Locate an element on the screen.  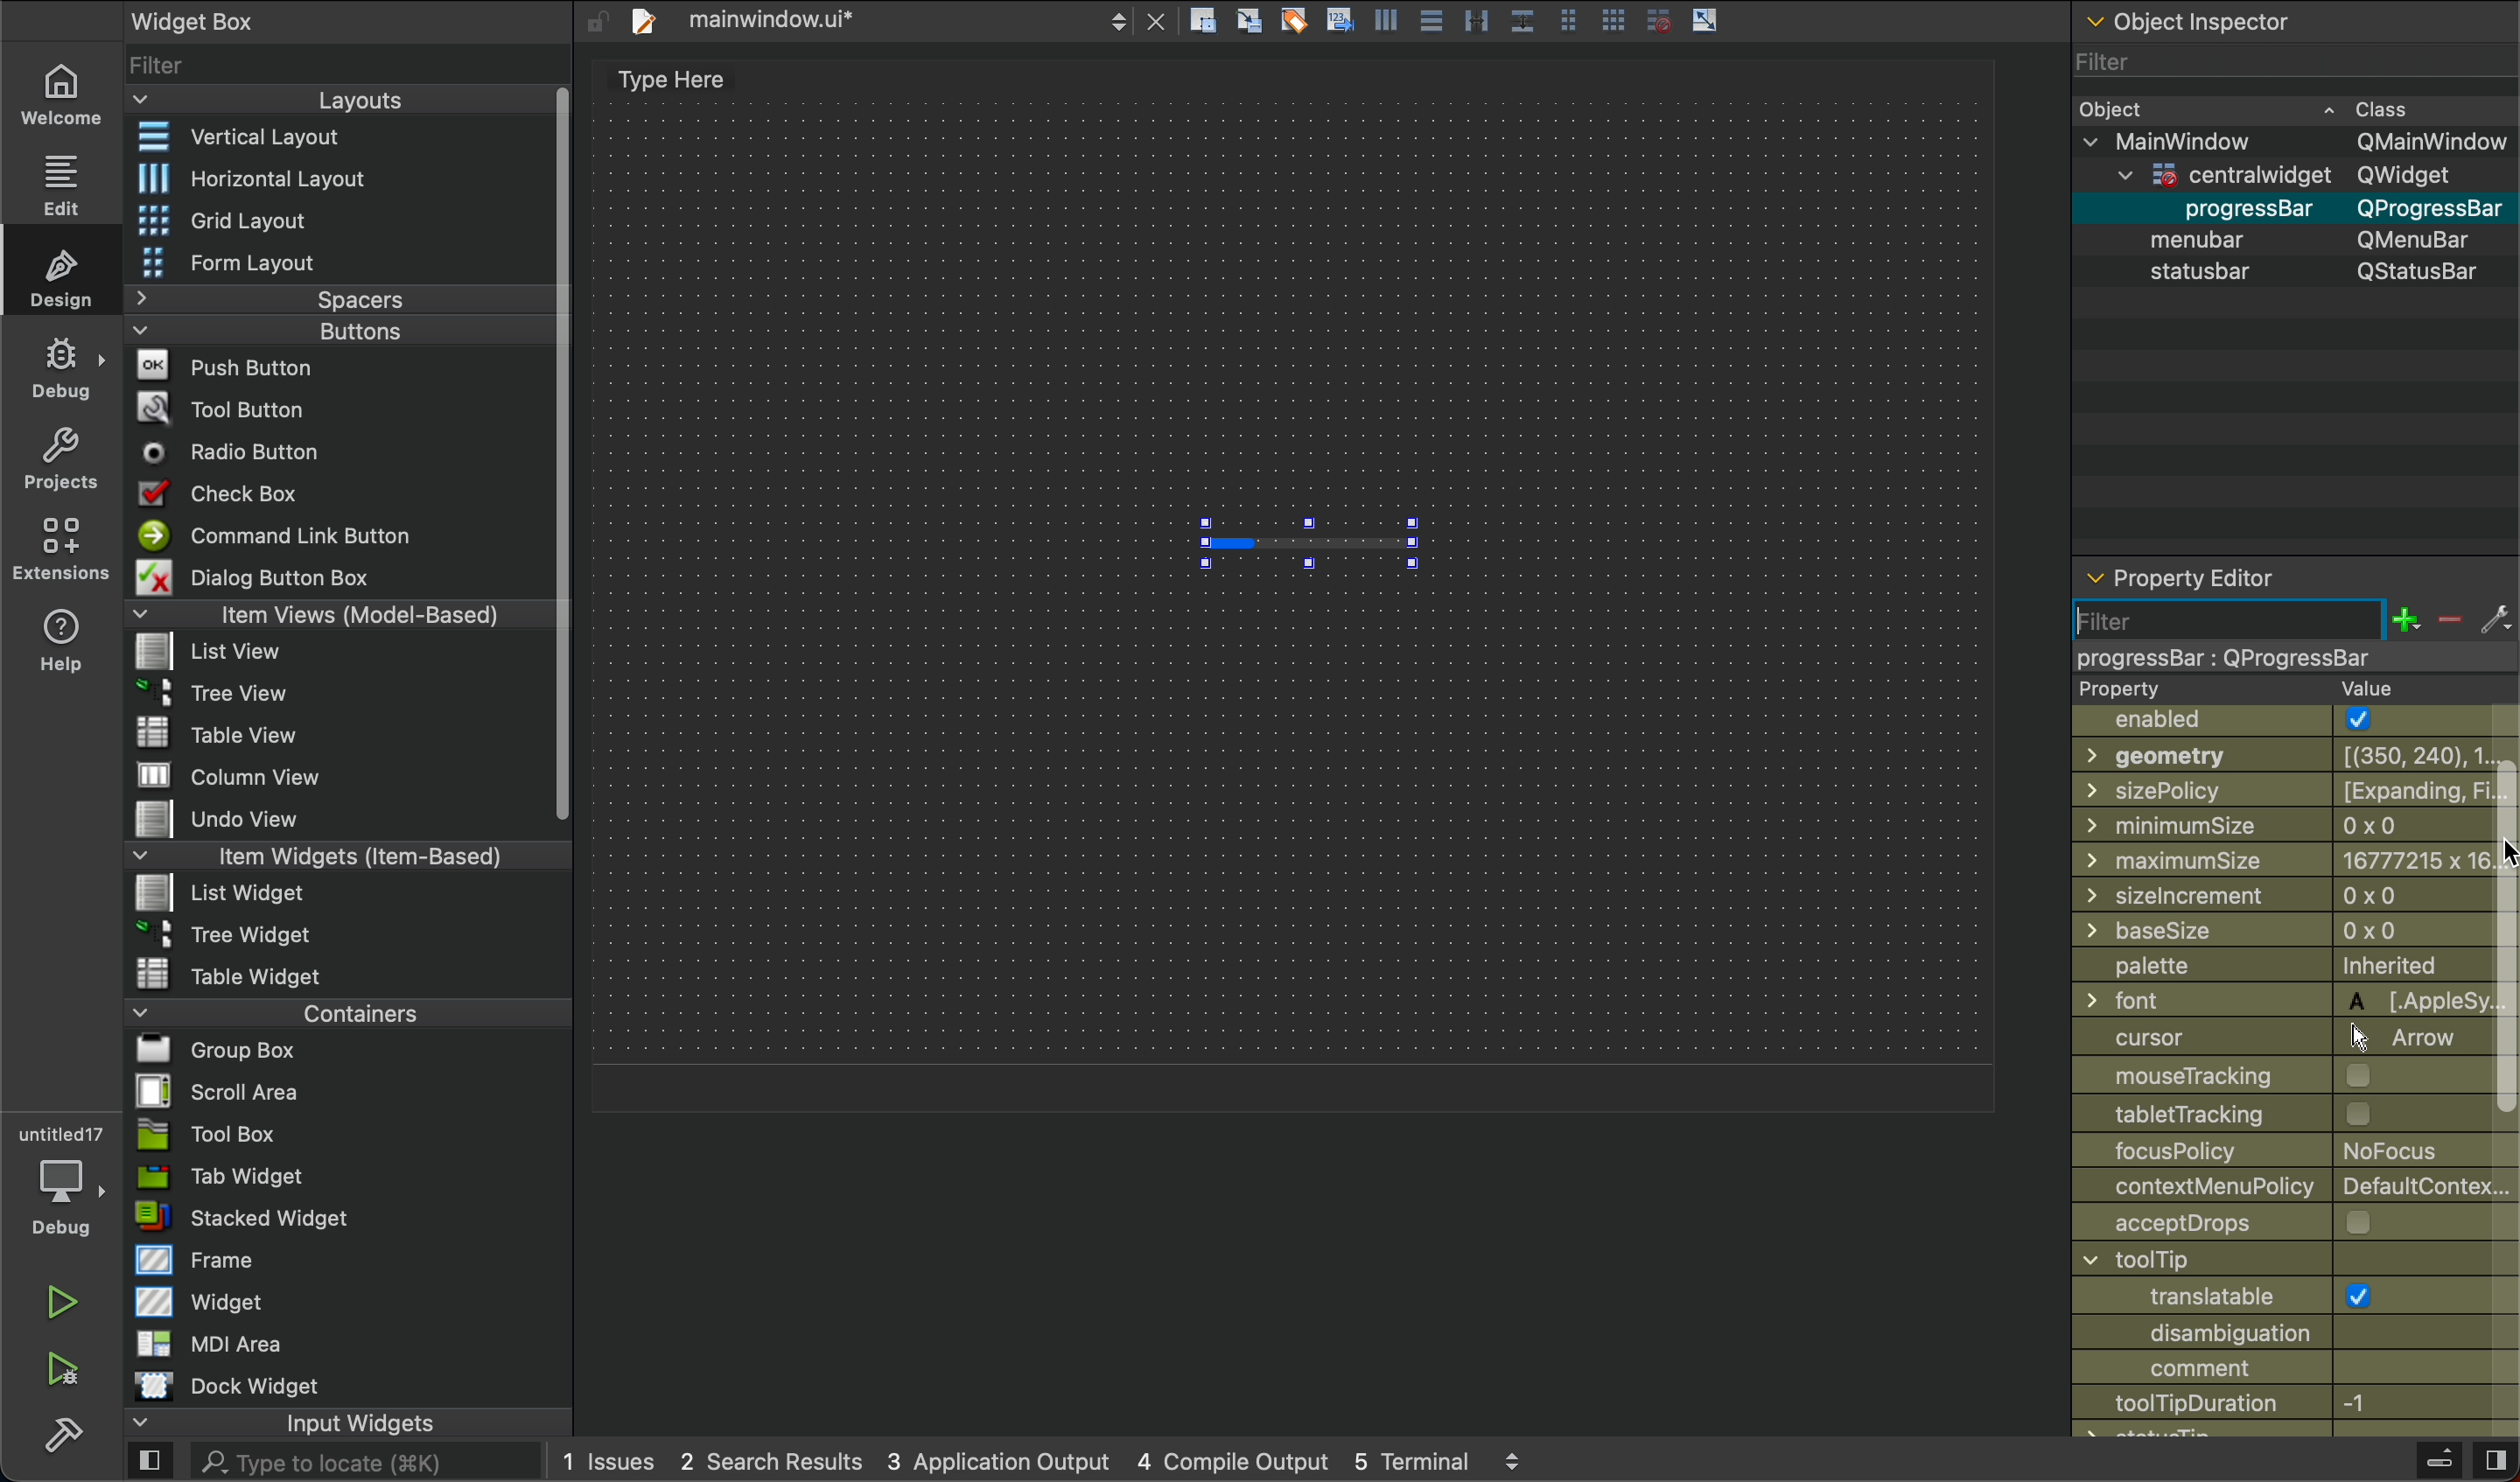
unlock is located at coordinates (596, 21).